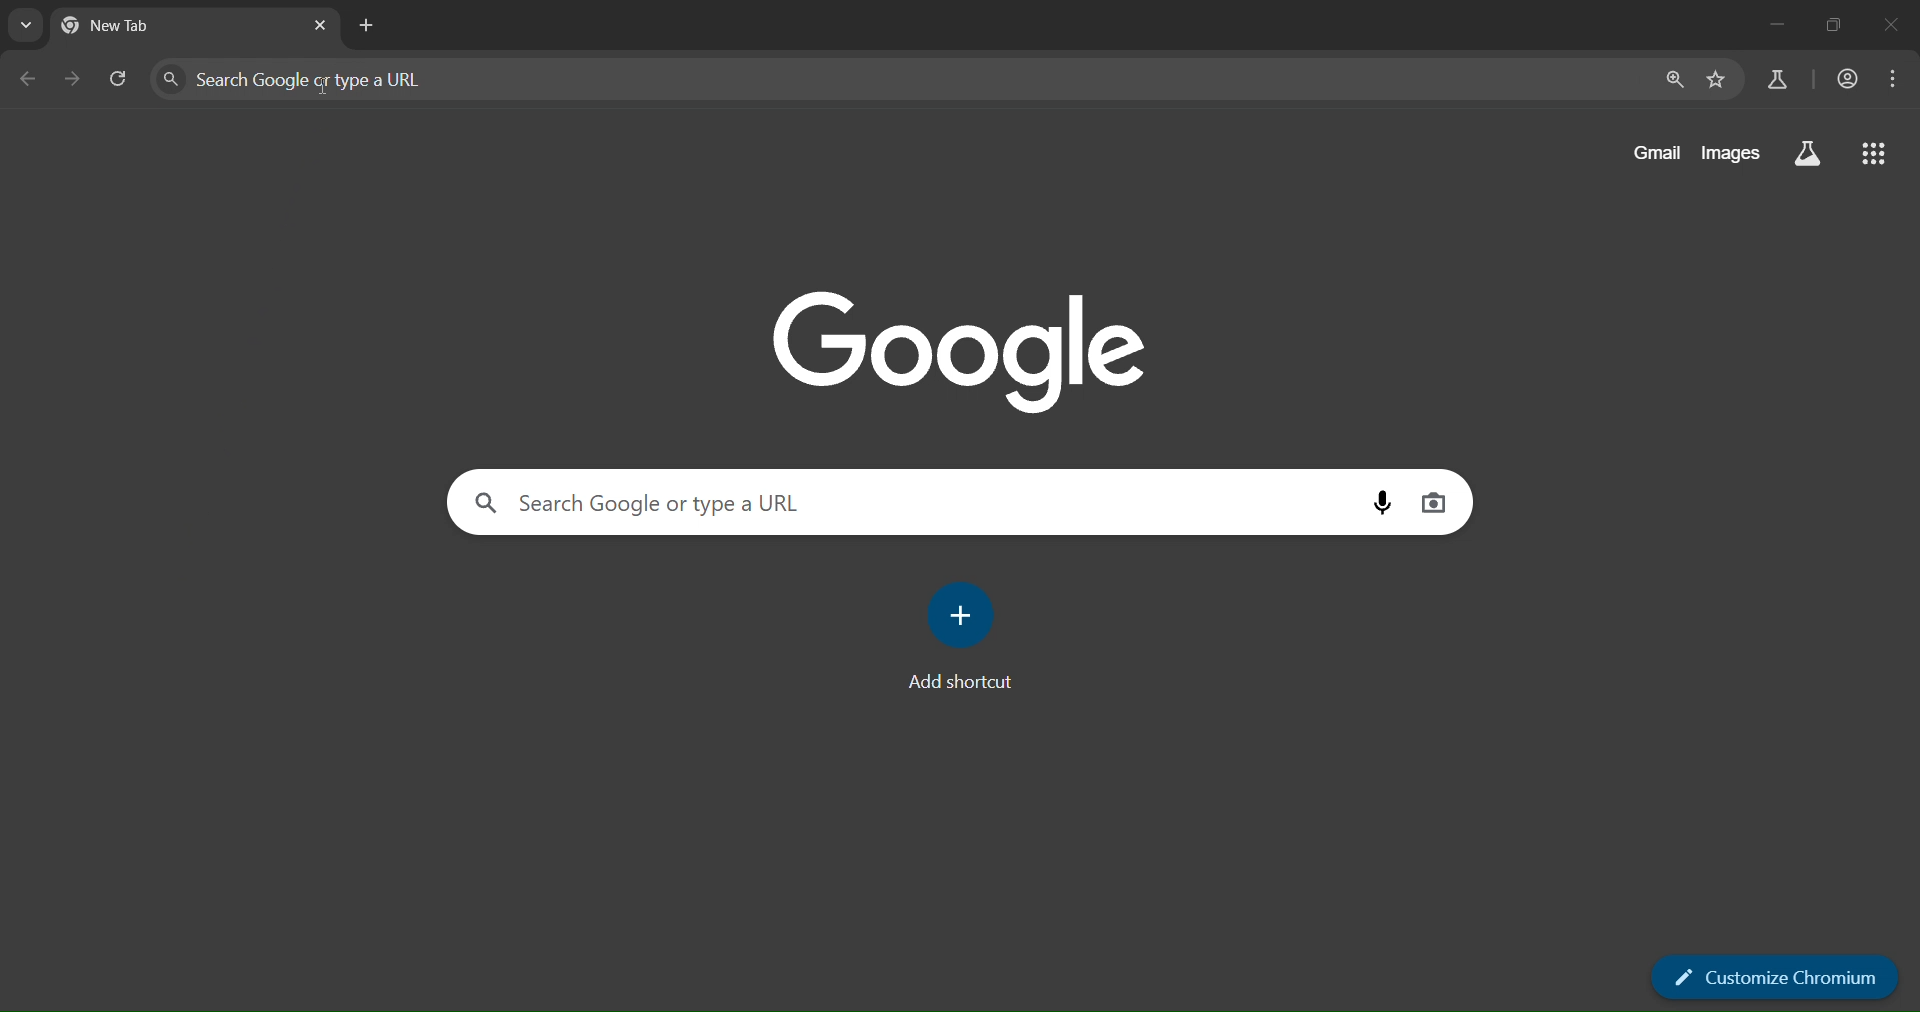 The height and width of the screenshot is (1012, 1920). Describe the element at coordinates (324, 90) in the screenshot. I see `cursor` at that location.